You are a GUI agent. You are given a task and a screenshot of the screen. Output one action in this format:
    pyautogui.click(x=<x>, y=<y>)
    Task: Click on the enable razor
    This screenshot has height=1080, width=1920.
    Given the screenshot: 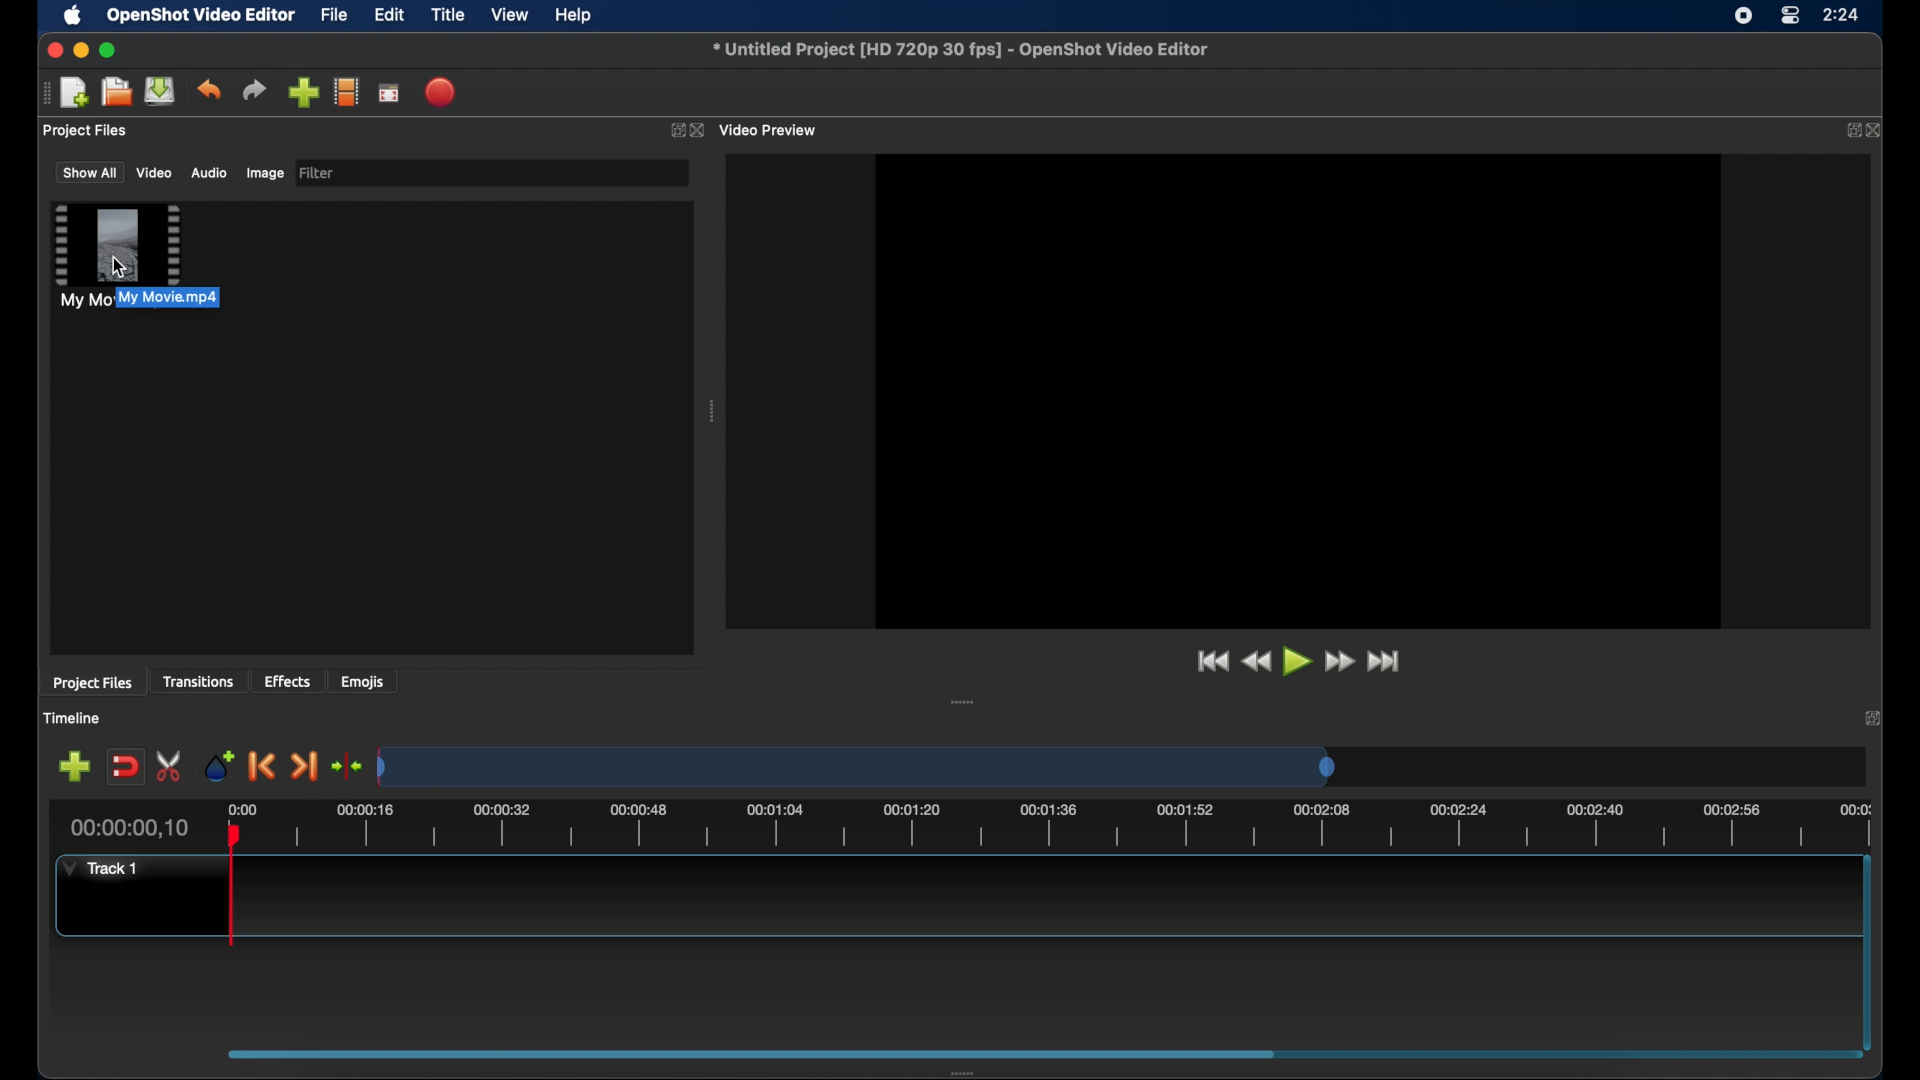 What is the action you would take?
    pyautogui.click(x=169, y=766)
    